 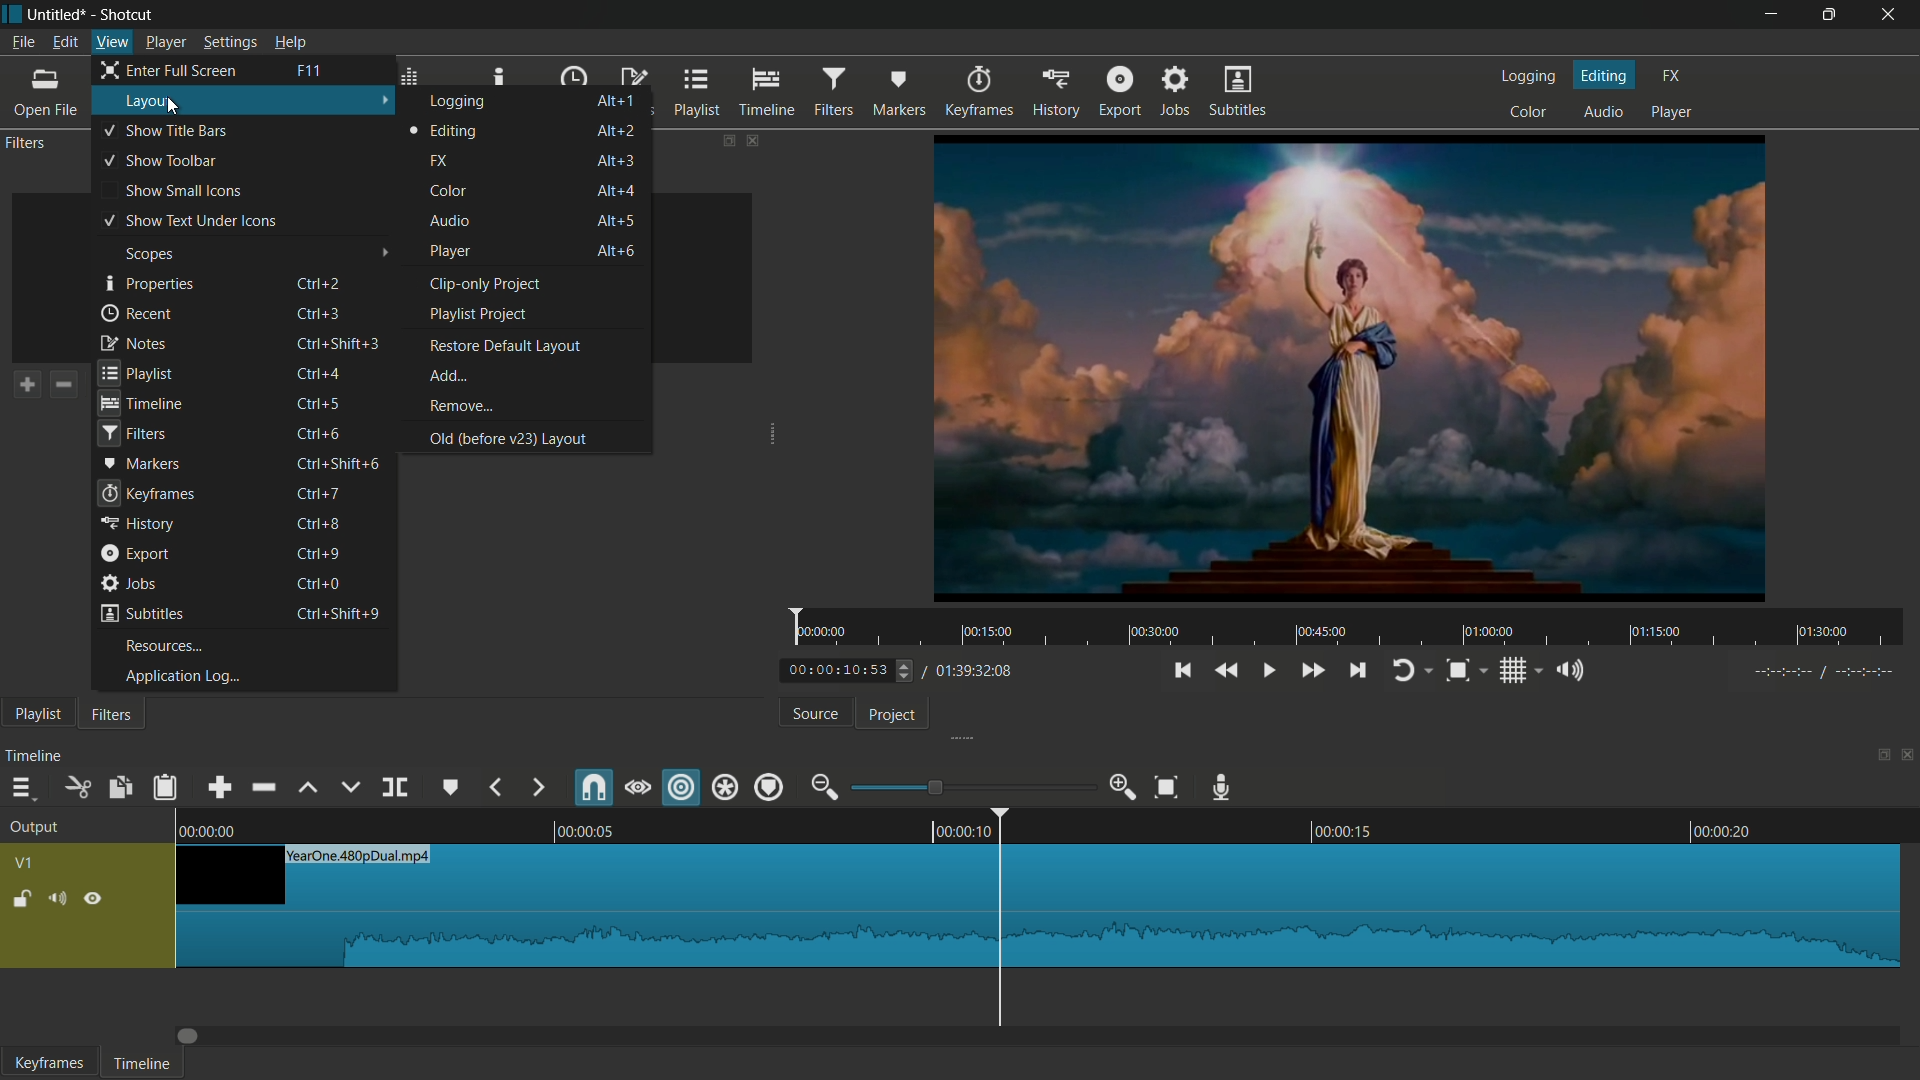 What do you see at coordinates (1405, 670) in the screenshot?
I see `toggle player looping` at bounding box center [1405, 670].